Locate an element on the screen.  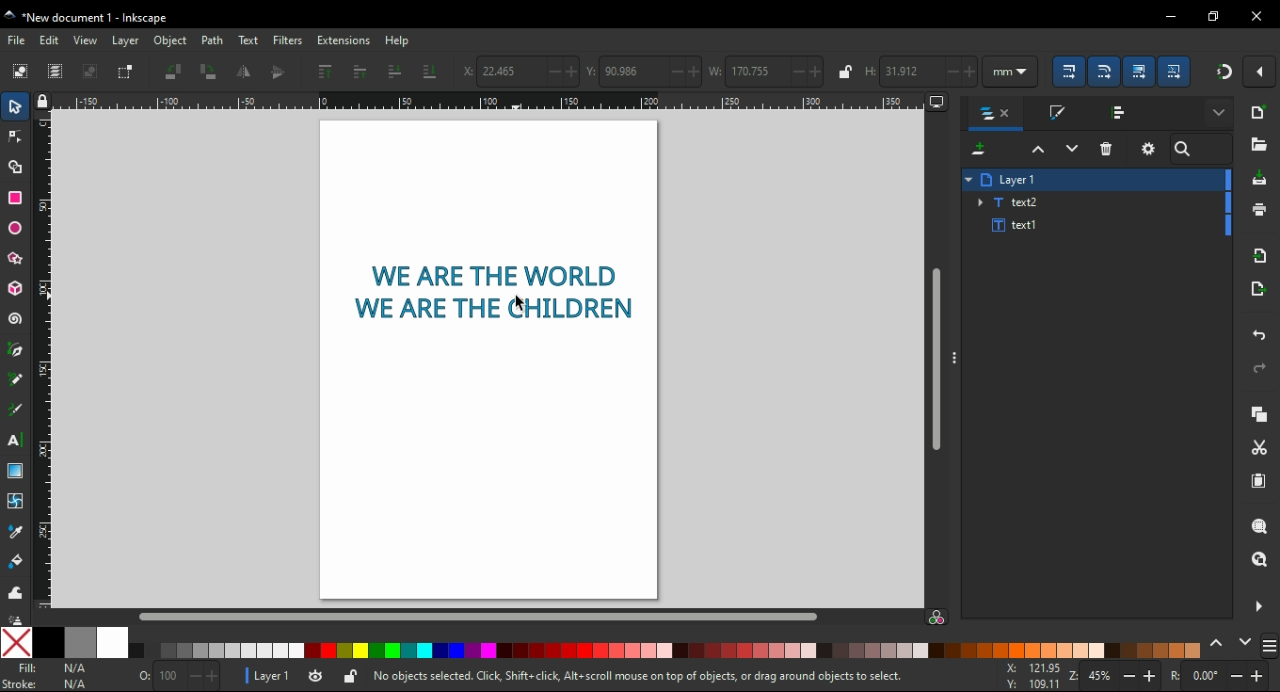
more options is located at coordinates (951, 359).